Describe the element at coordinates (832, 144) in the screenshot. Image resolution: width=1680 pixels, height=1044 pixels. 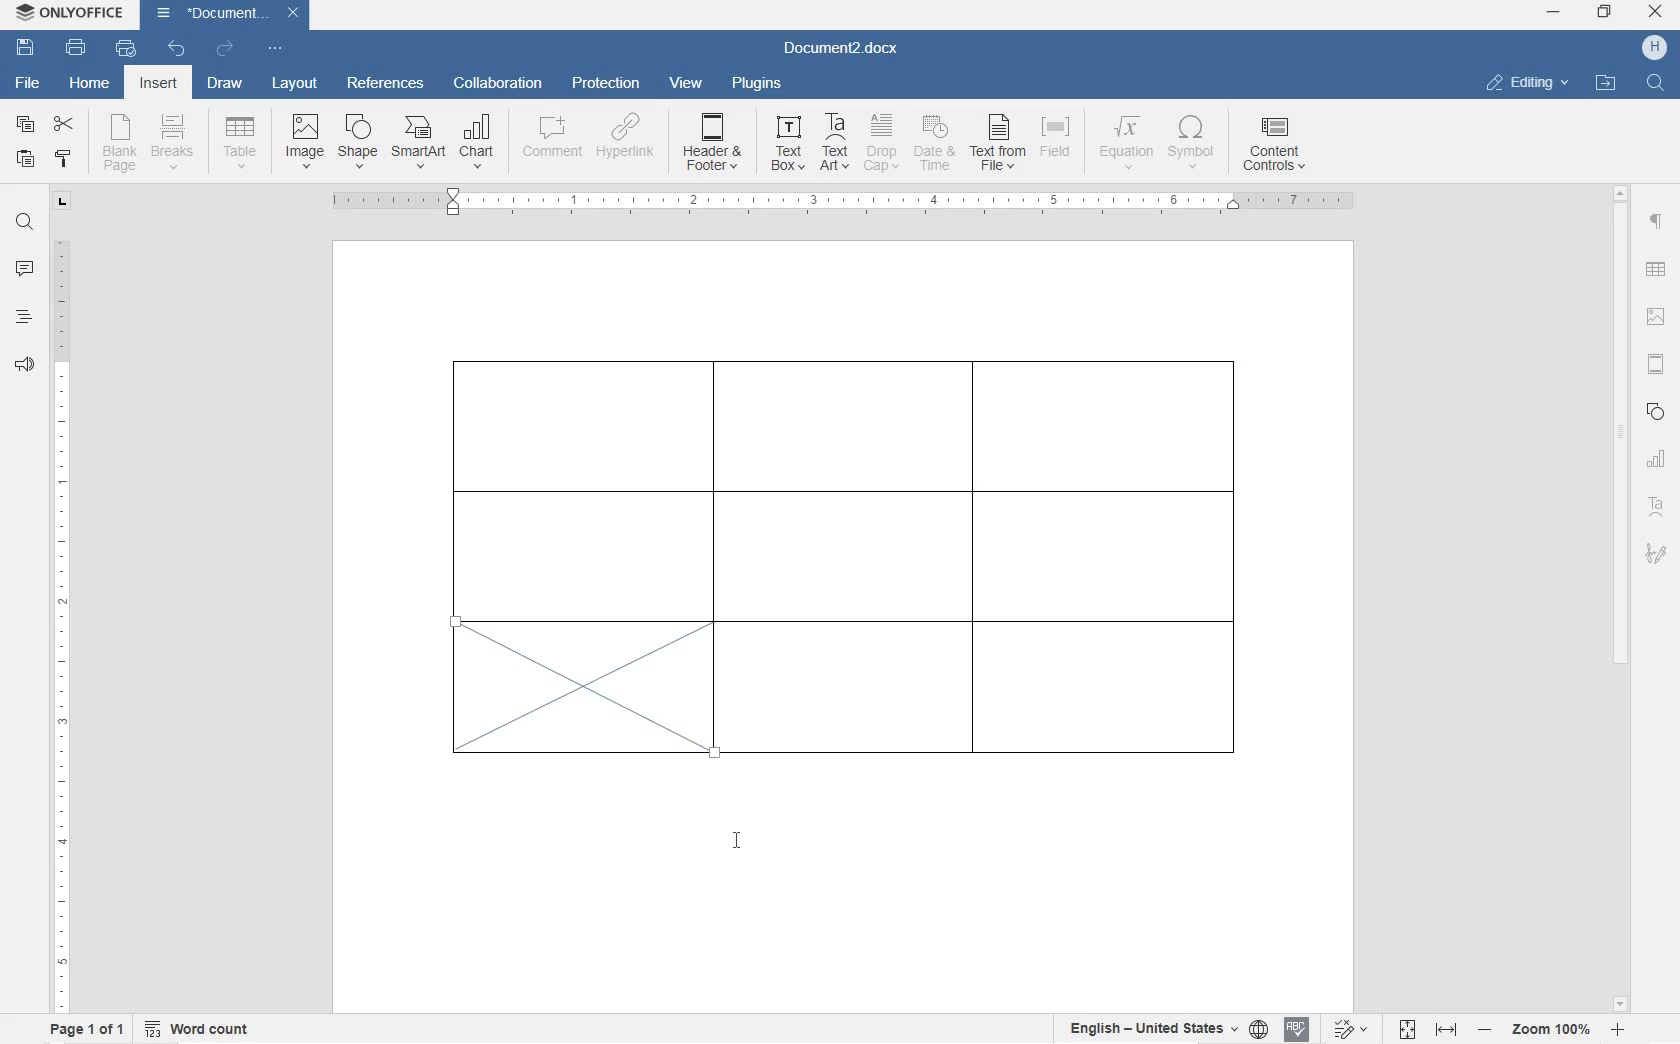
I see `TEXT ART` at that location.